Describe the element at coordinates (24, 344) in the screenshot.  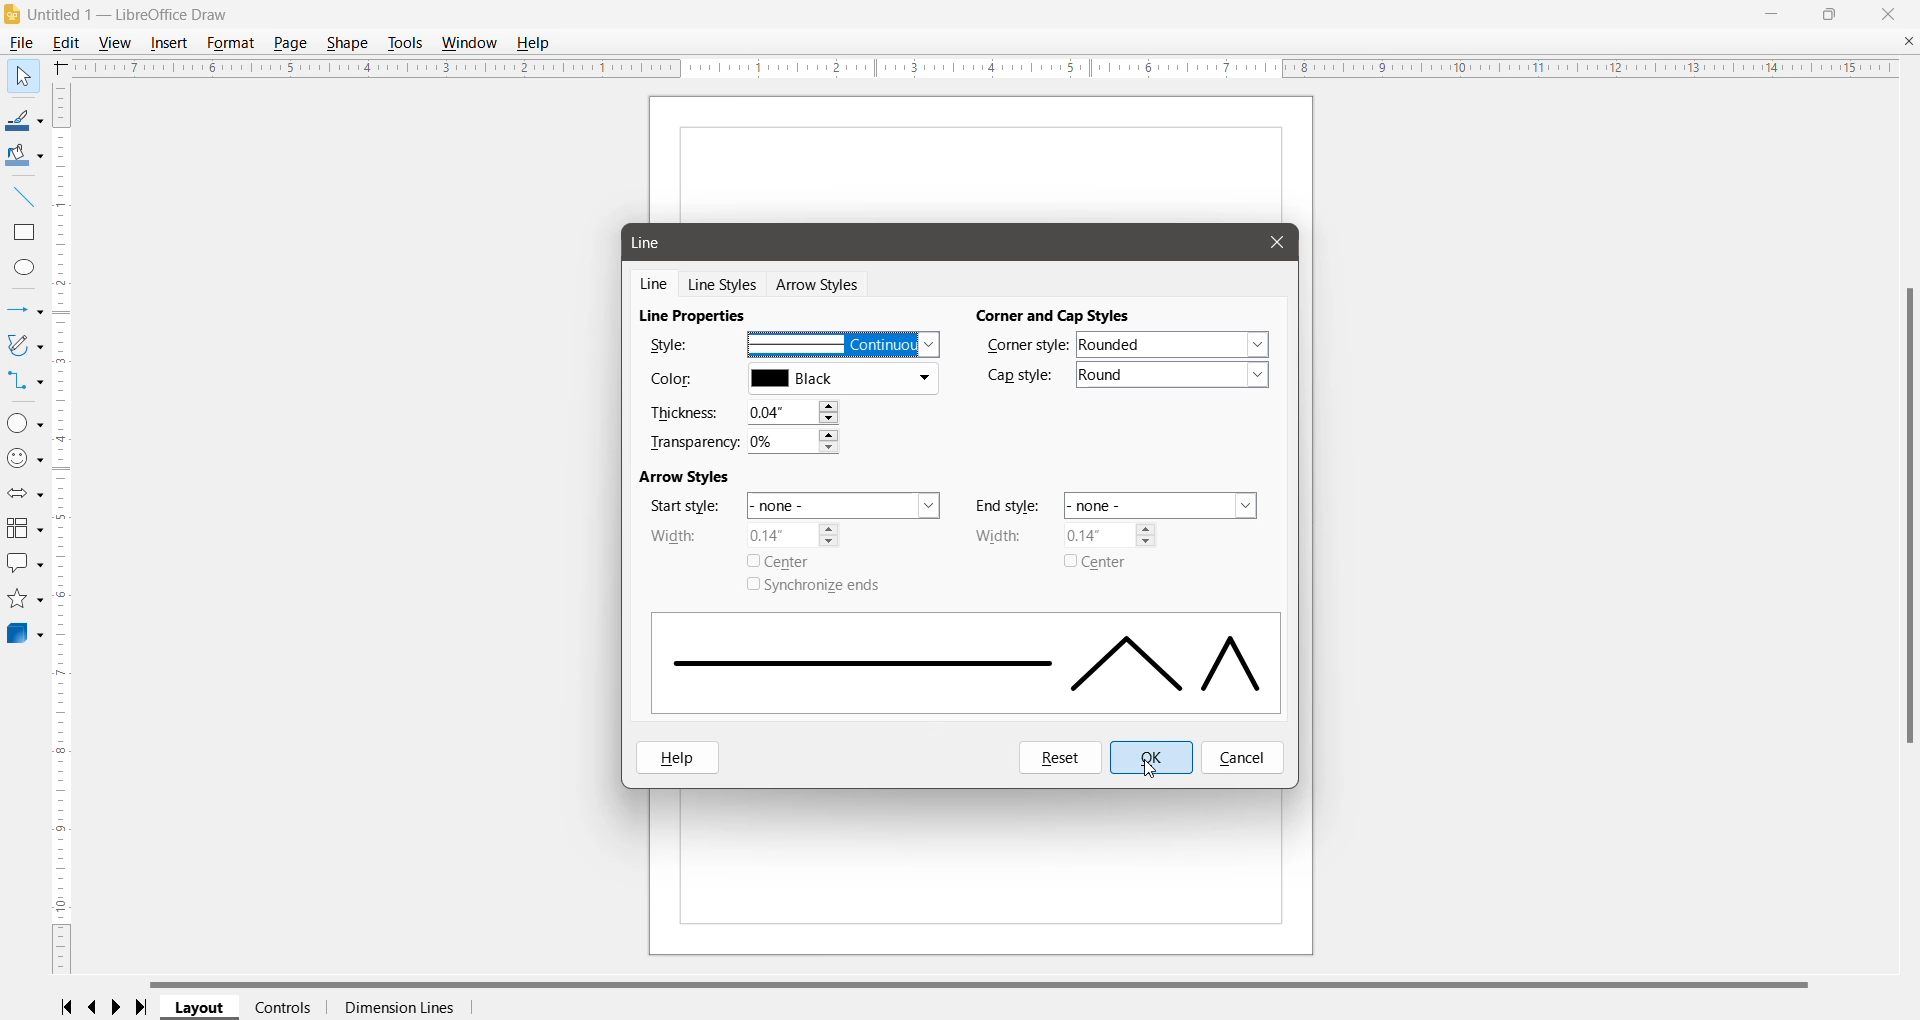
I see `Curves and Polygons` at that location.